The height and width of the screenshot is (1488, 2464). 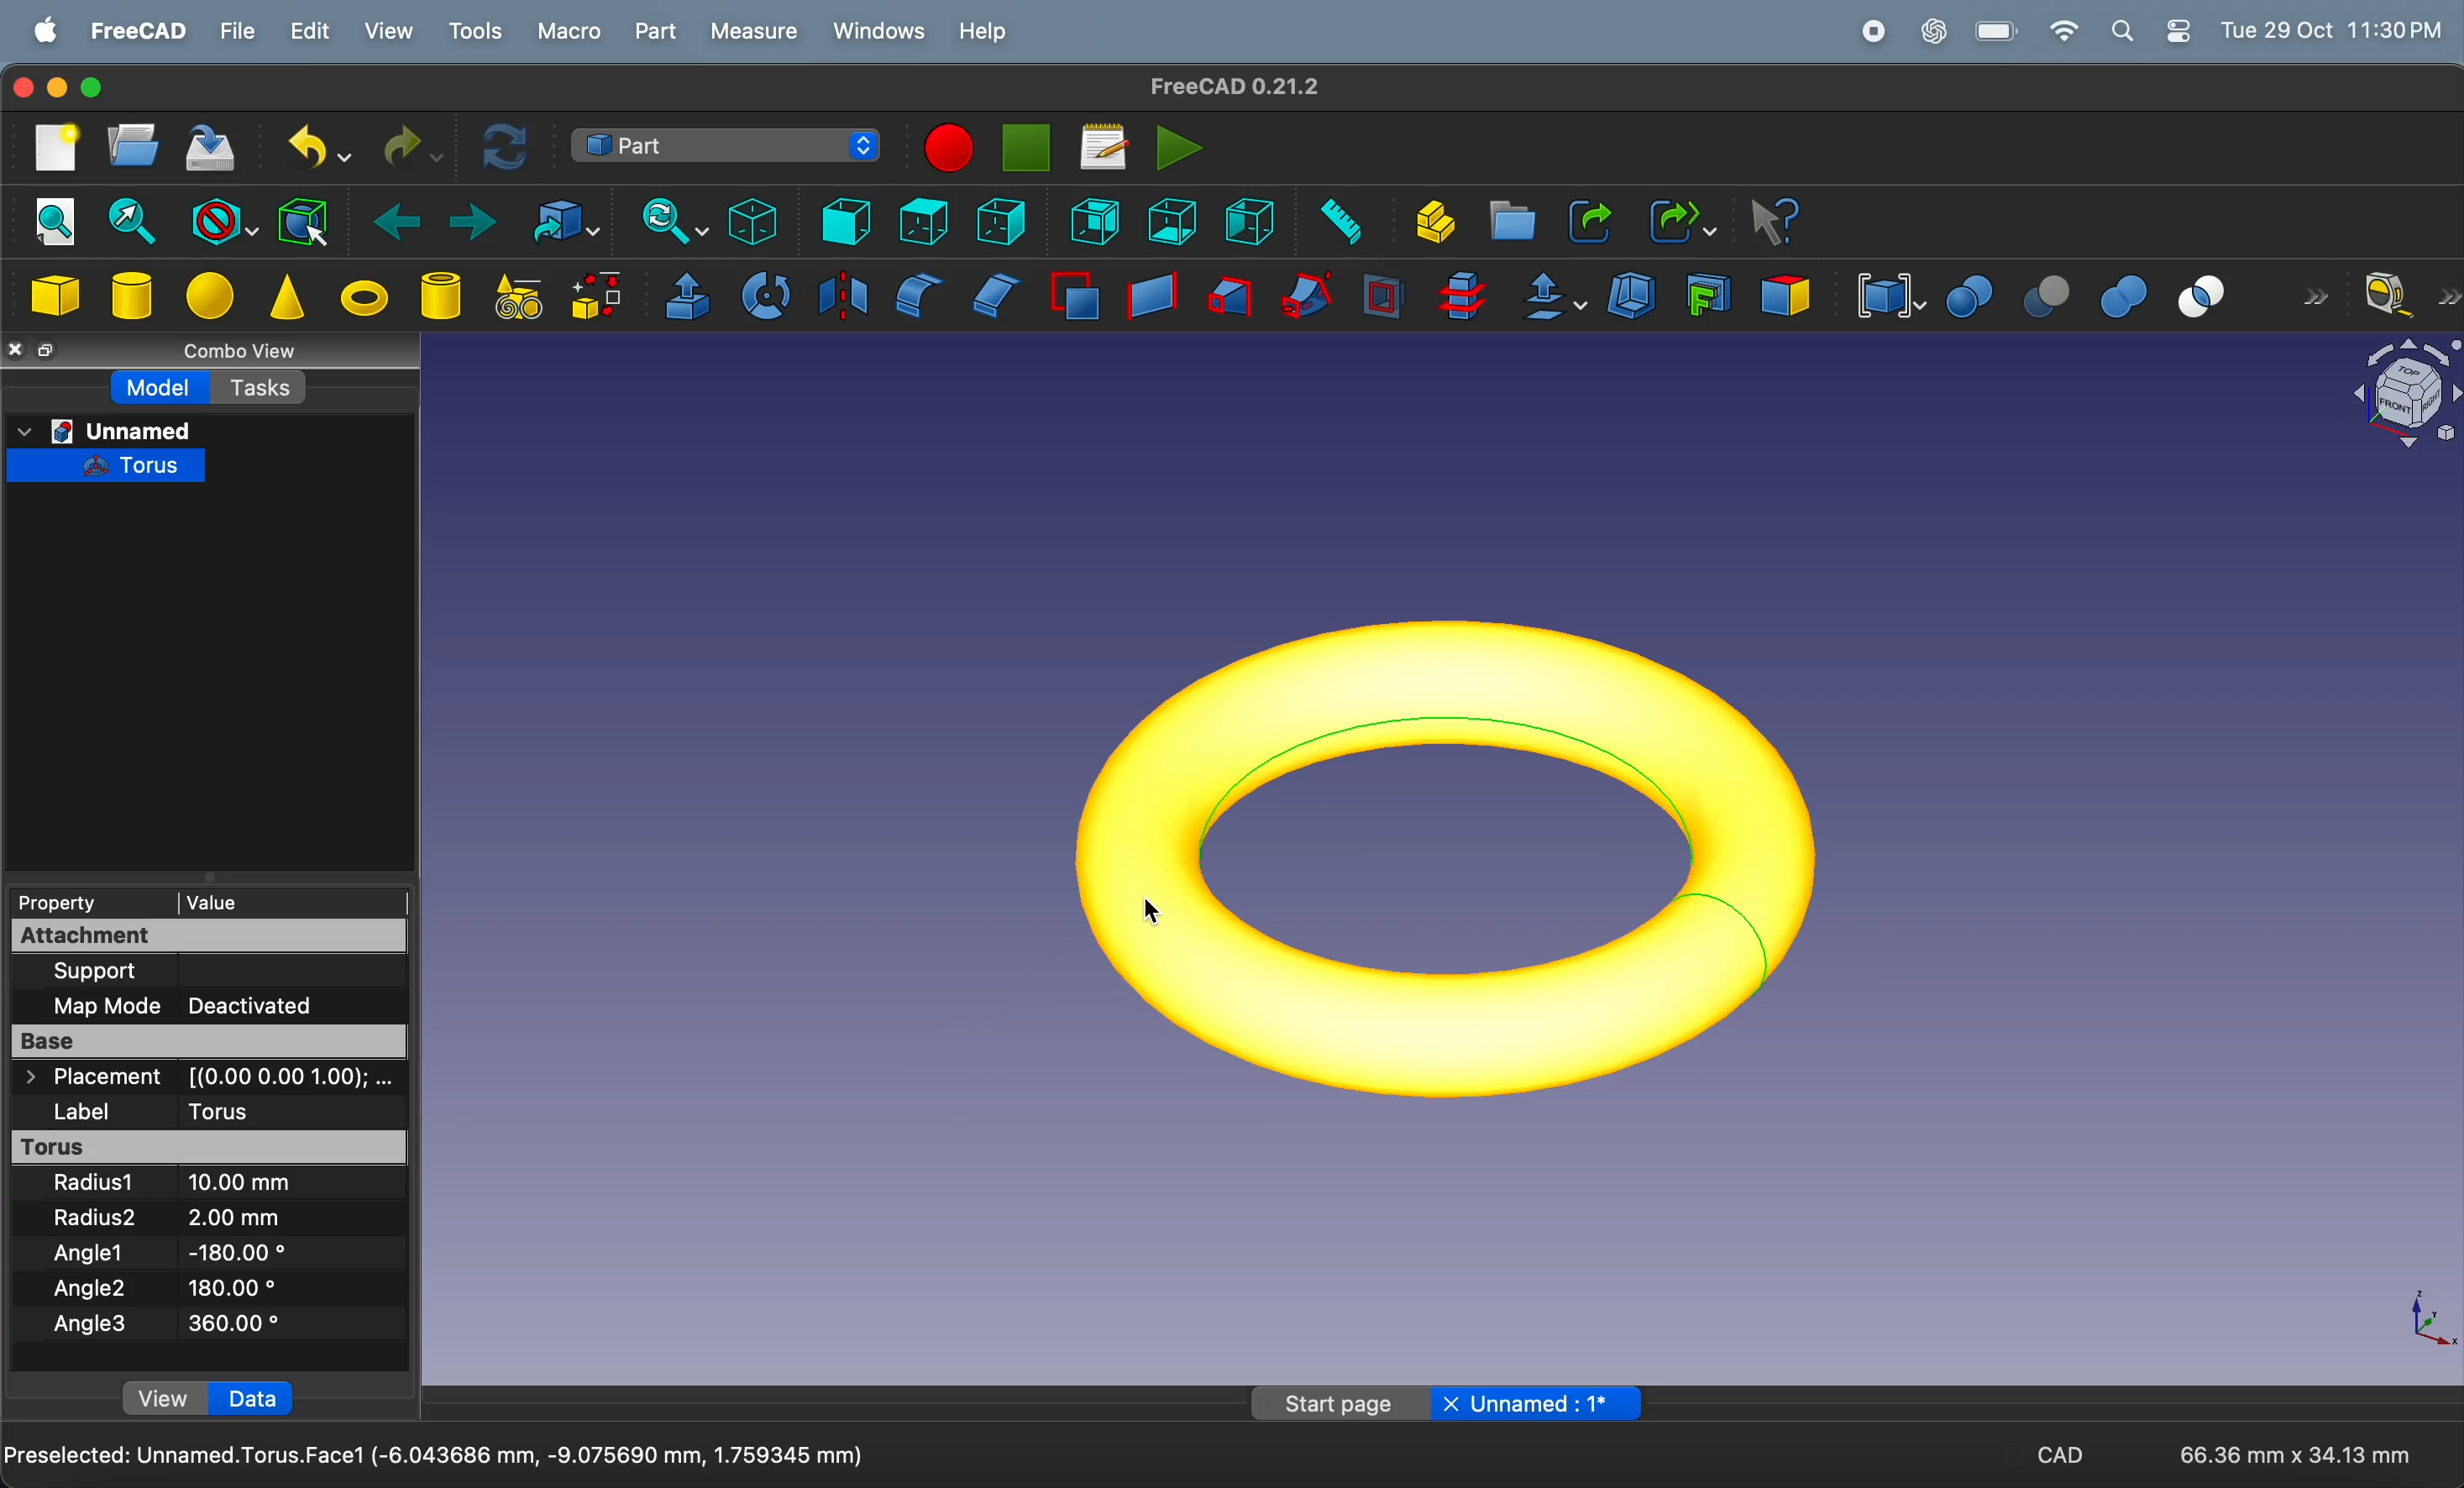 What do you see at coordinates (1461, 297) in the screenshot?
I see `cross section` at bounding box center [1461, 297].